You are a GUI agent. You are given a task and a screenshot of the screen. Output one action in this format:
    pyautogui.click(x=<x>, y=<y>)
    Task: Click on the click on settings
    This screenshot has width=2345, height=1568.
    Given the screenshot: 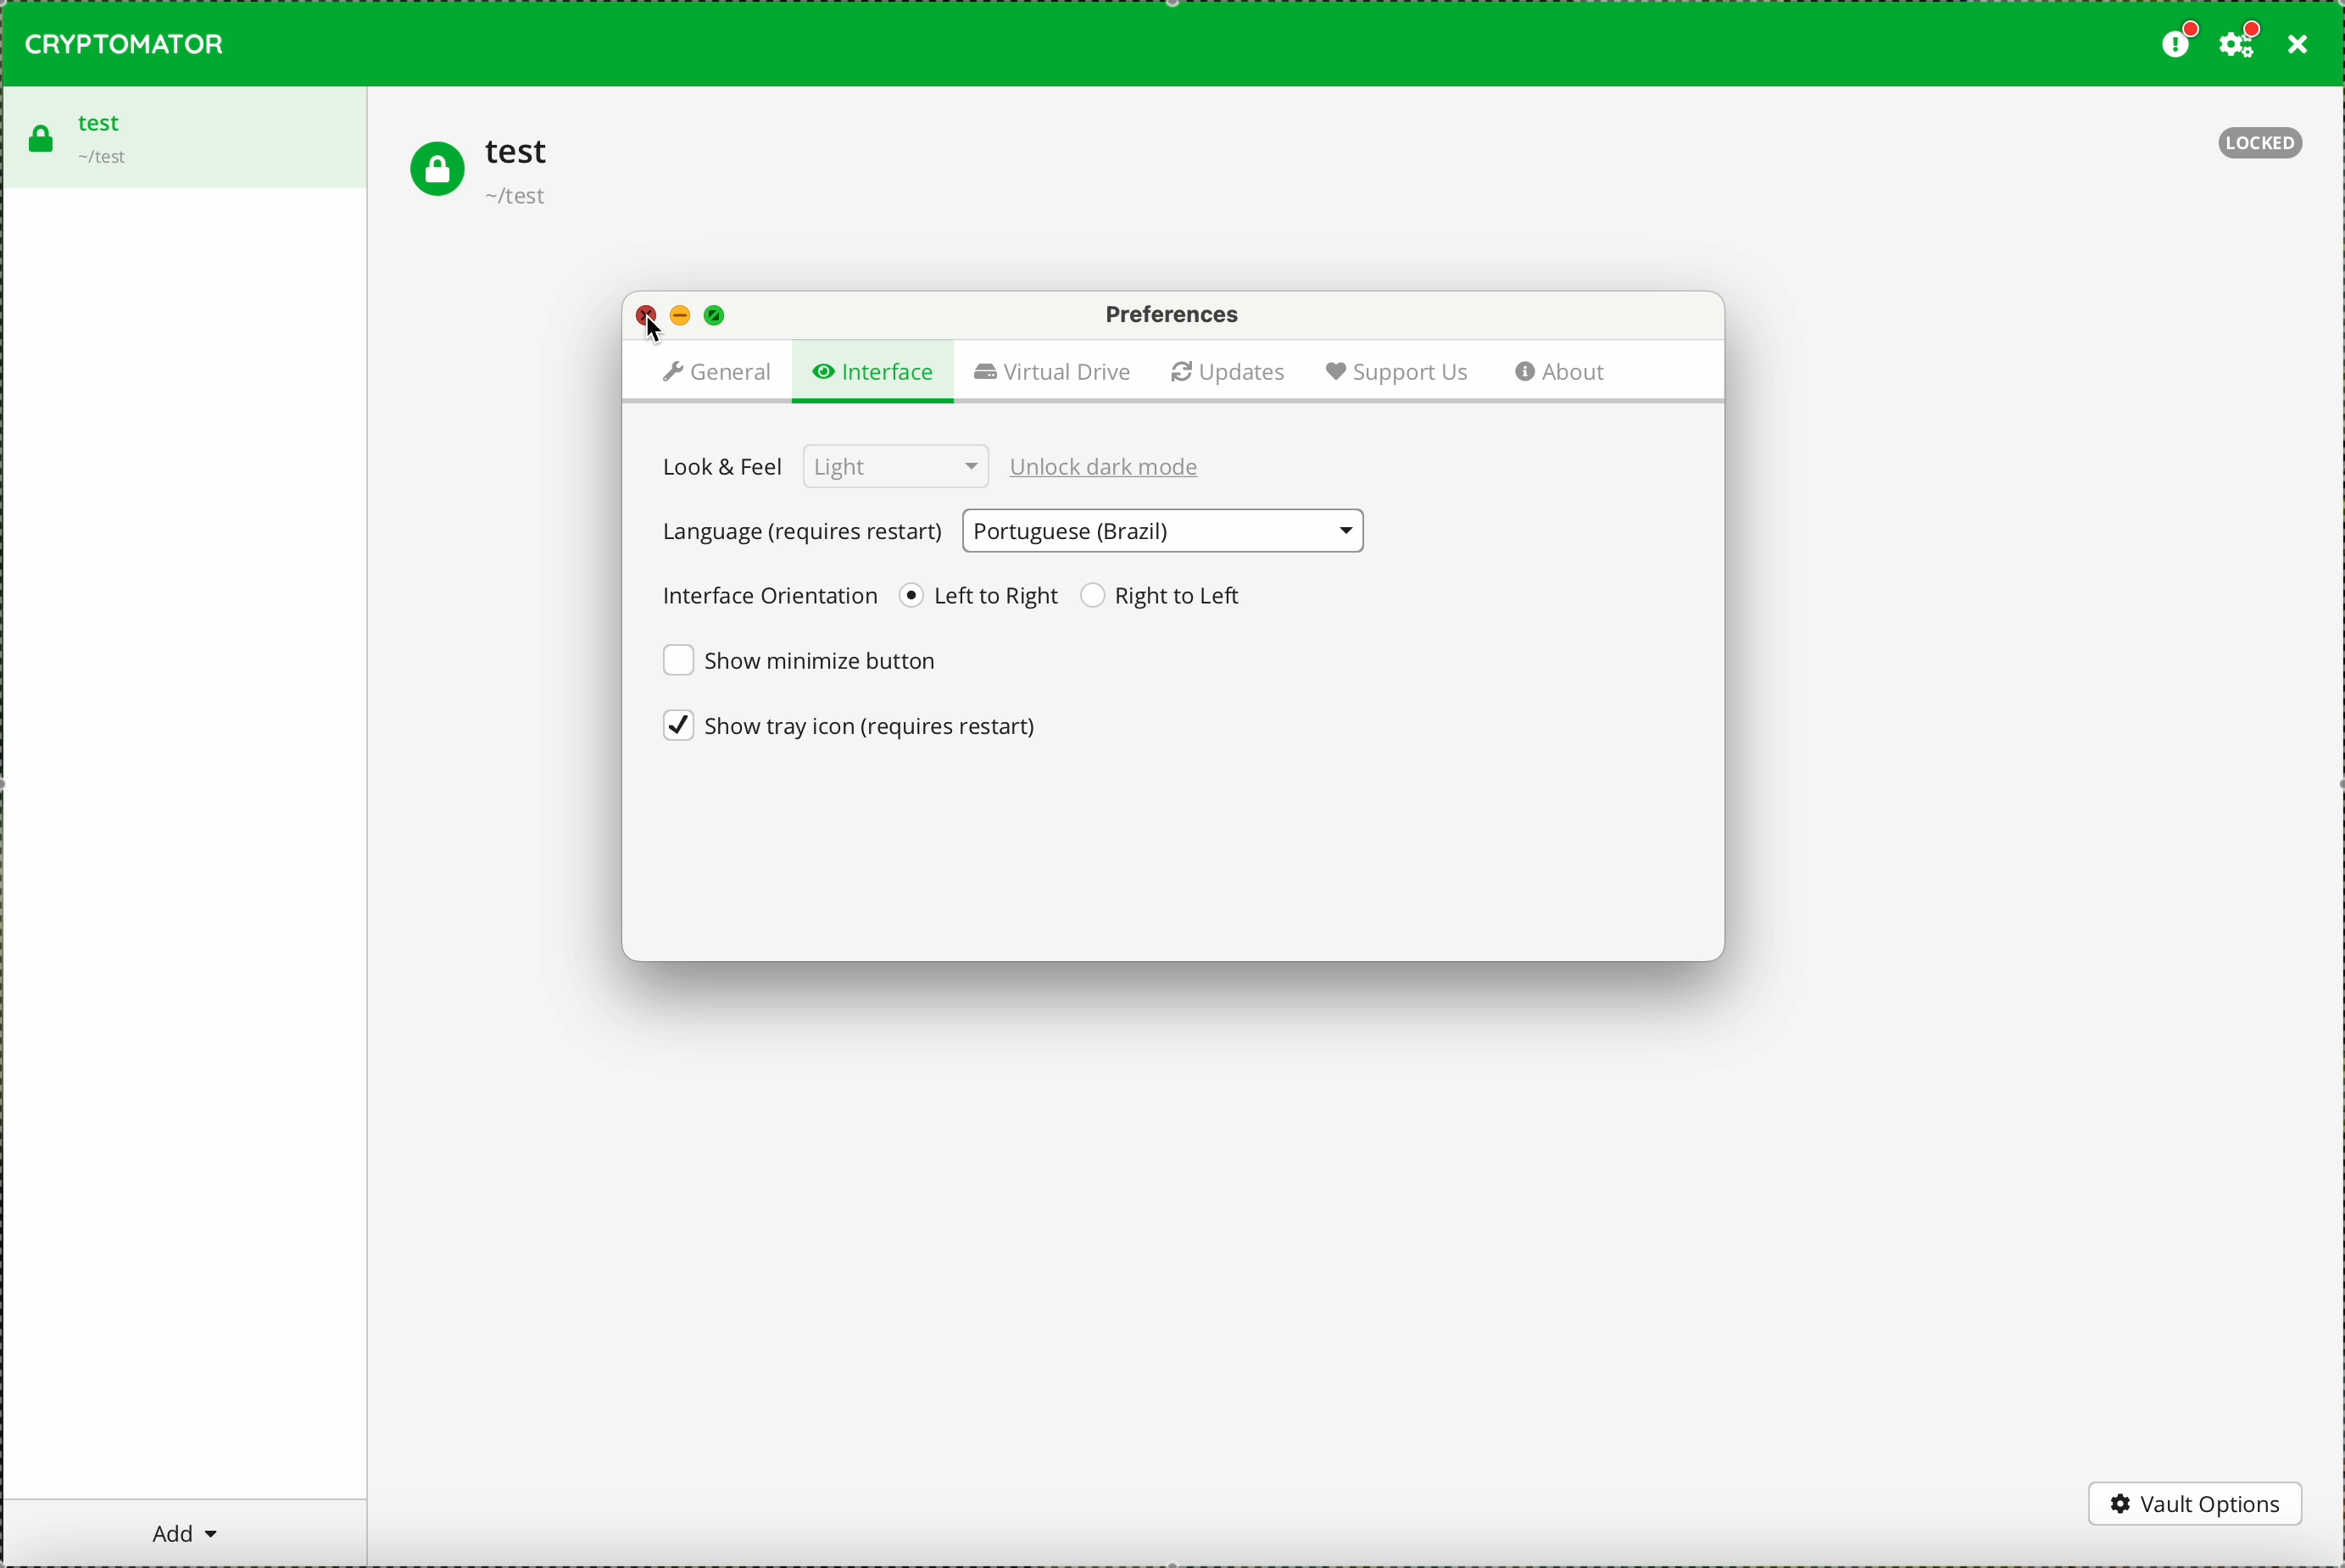 What is the action you would take?
    pyautogui.click(x=2242, y=45)
    